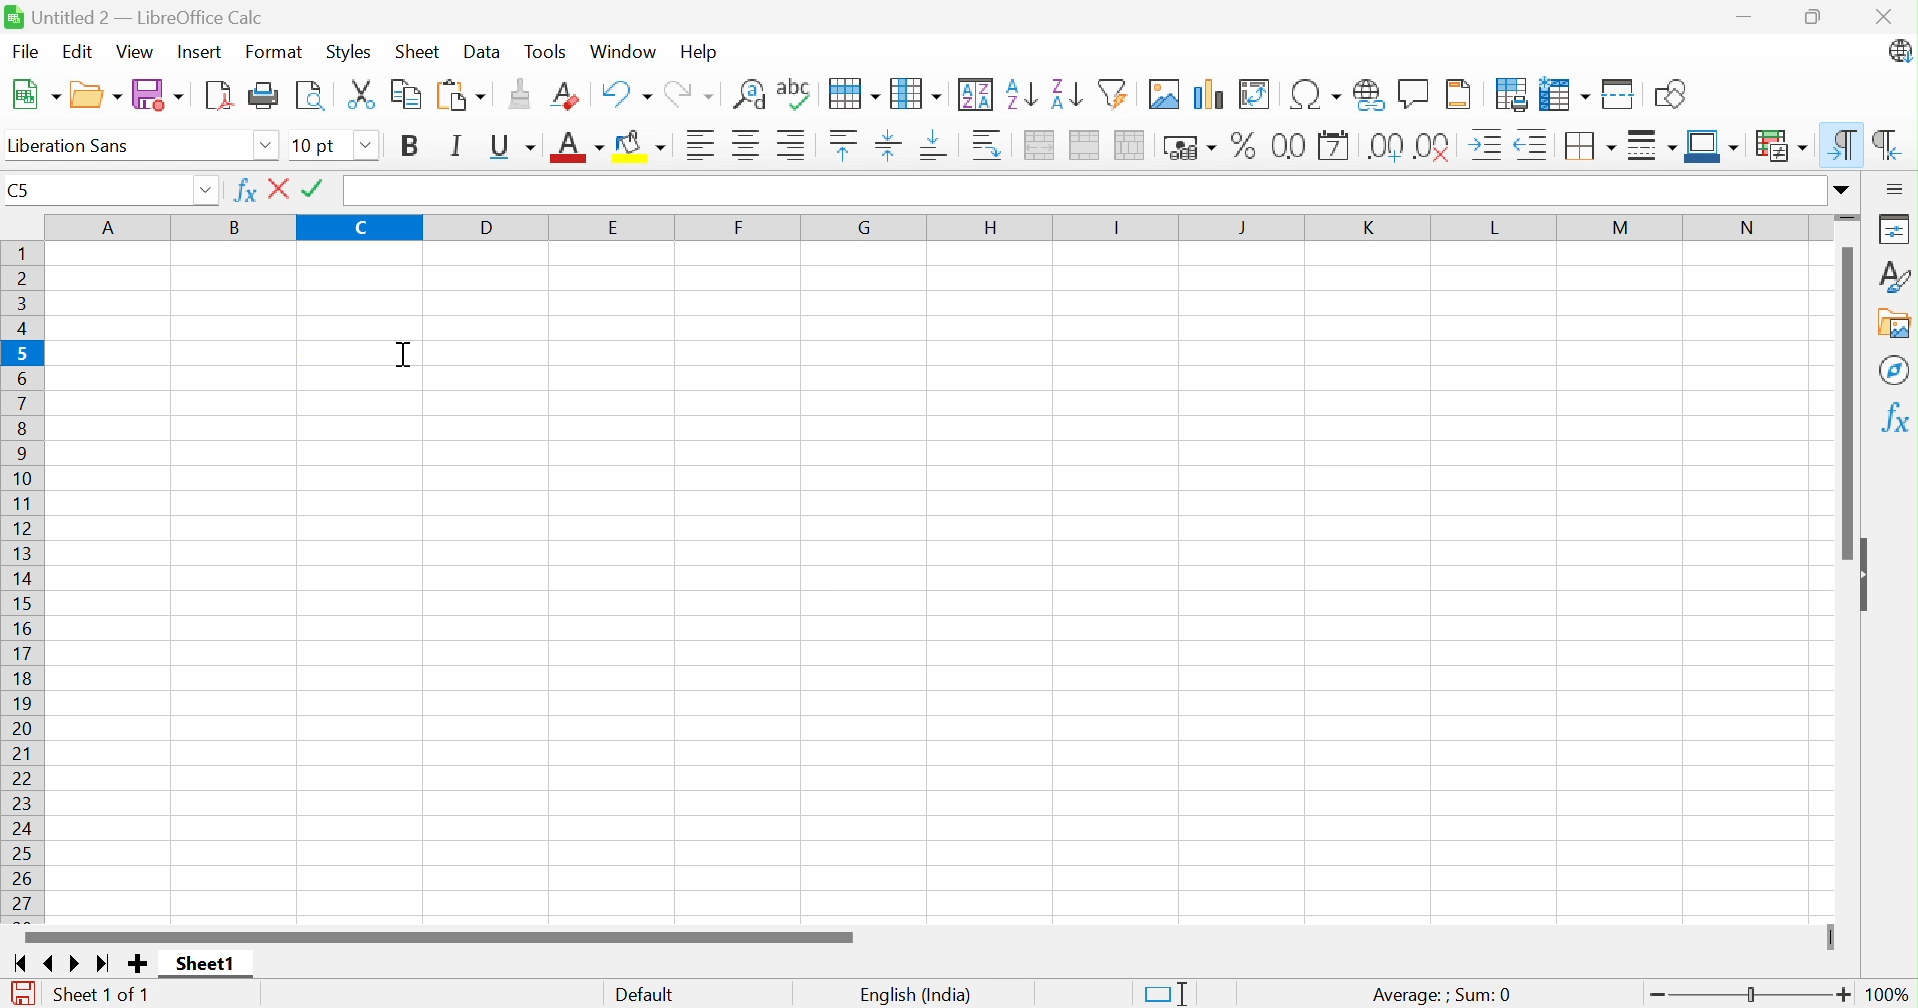 This screenshot has width=1918, height=1008. What do you see at coordinates (933, 147) in the screenshot?
I see `Align bottom` at bounding box center [933, 147].